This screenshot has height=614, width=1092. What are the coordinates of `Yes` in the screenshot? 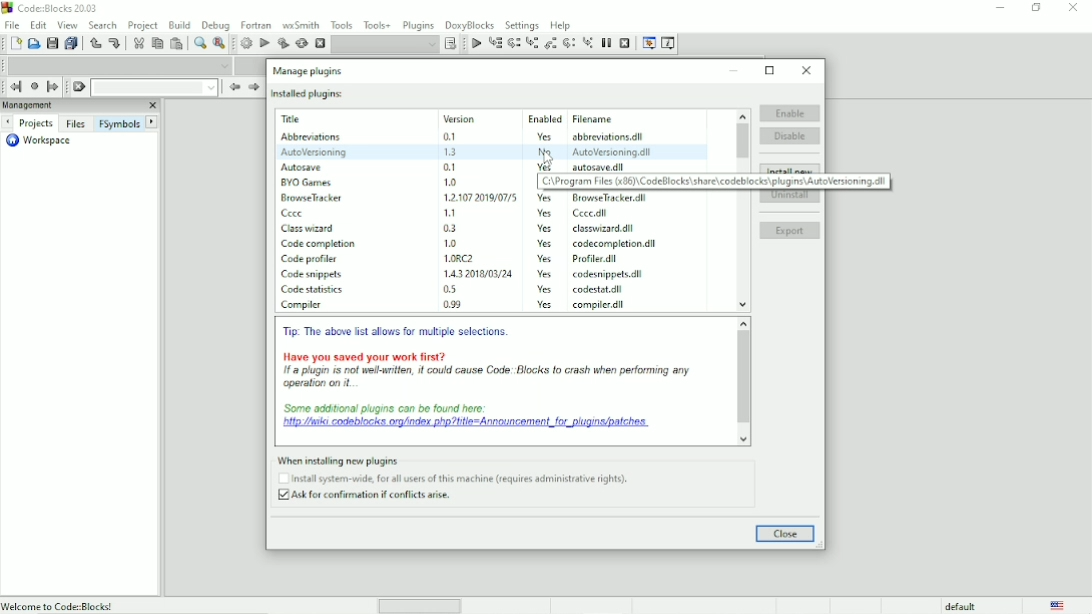 It's located at (544, 259).